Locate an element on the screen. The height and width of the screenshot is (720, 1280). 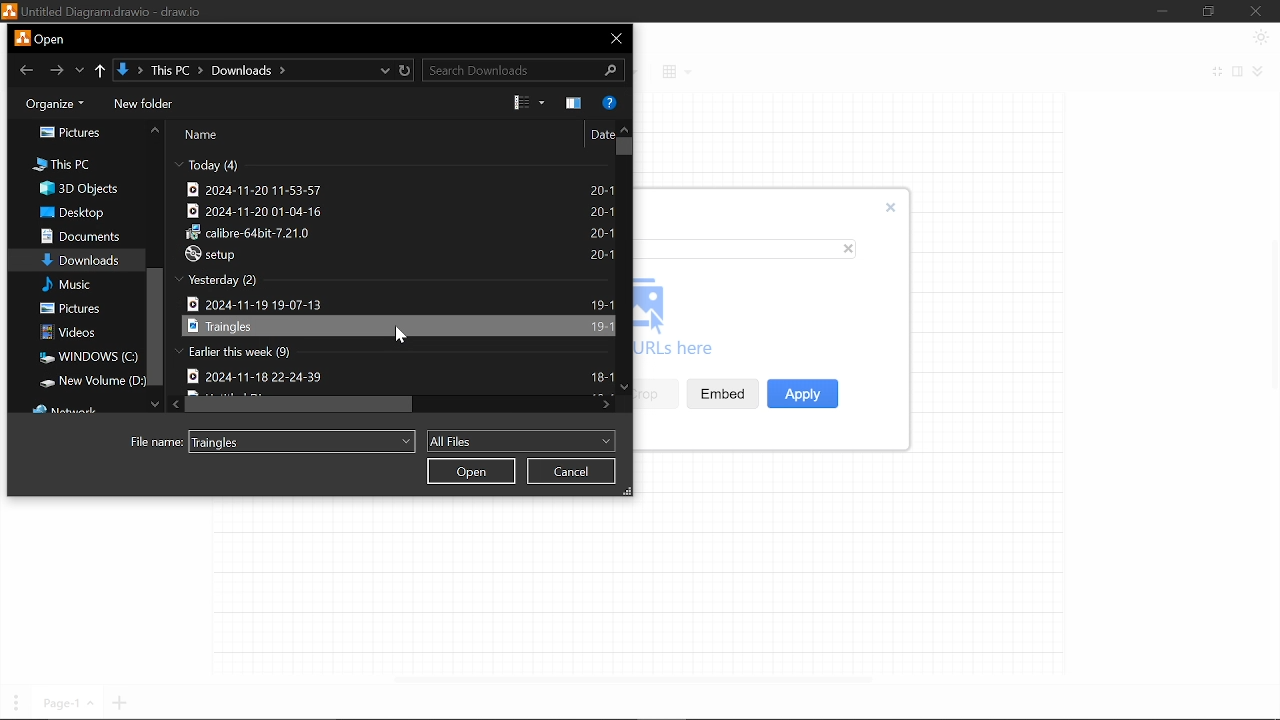
Go forward is located at coordinates (56, 69).